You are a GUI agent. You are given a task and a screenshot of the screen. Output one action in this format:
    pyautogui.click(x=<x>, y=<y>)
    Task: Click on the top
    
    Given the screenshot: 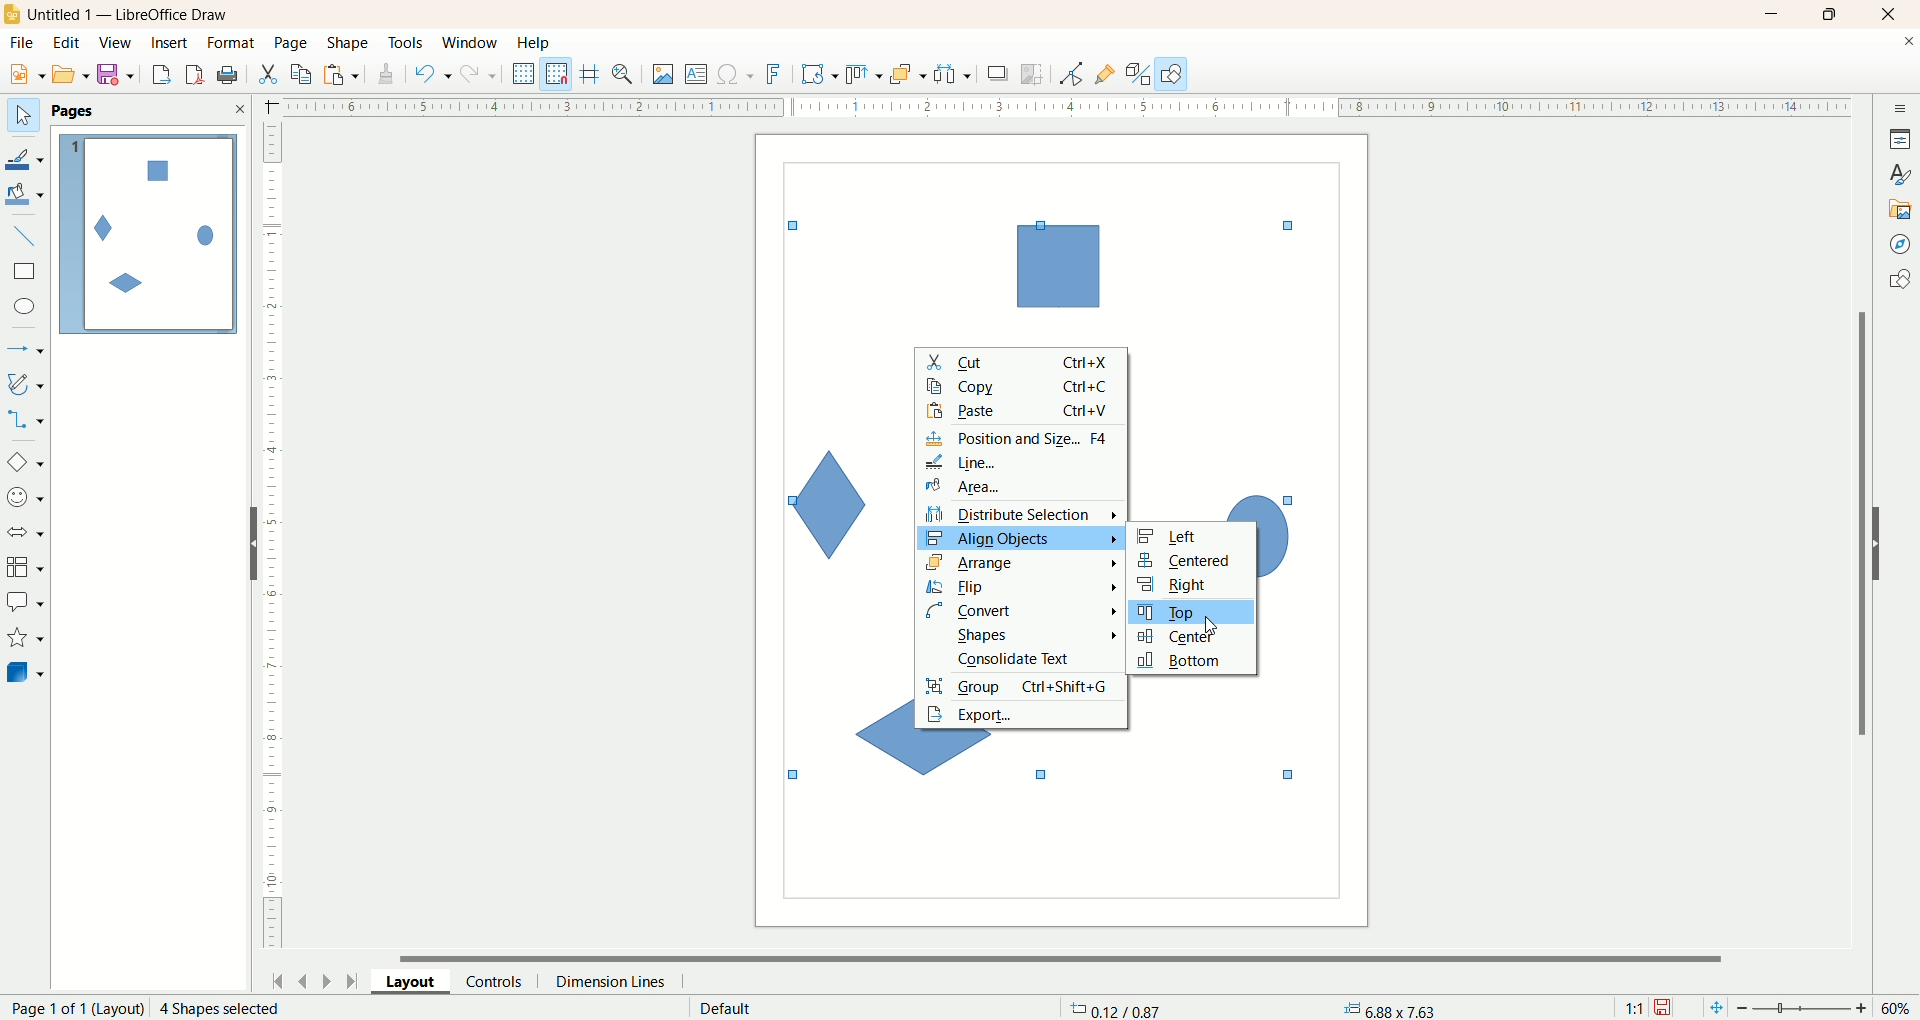 What is the action you would take?
    pyautogui.click(x=1190, y=614)
    